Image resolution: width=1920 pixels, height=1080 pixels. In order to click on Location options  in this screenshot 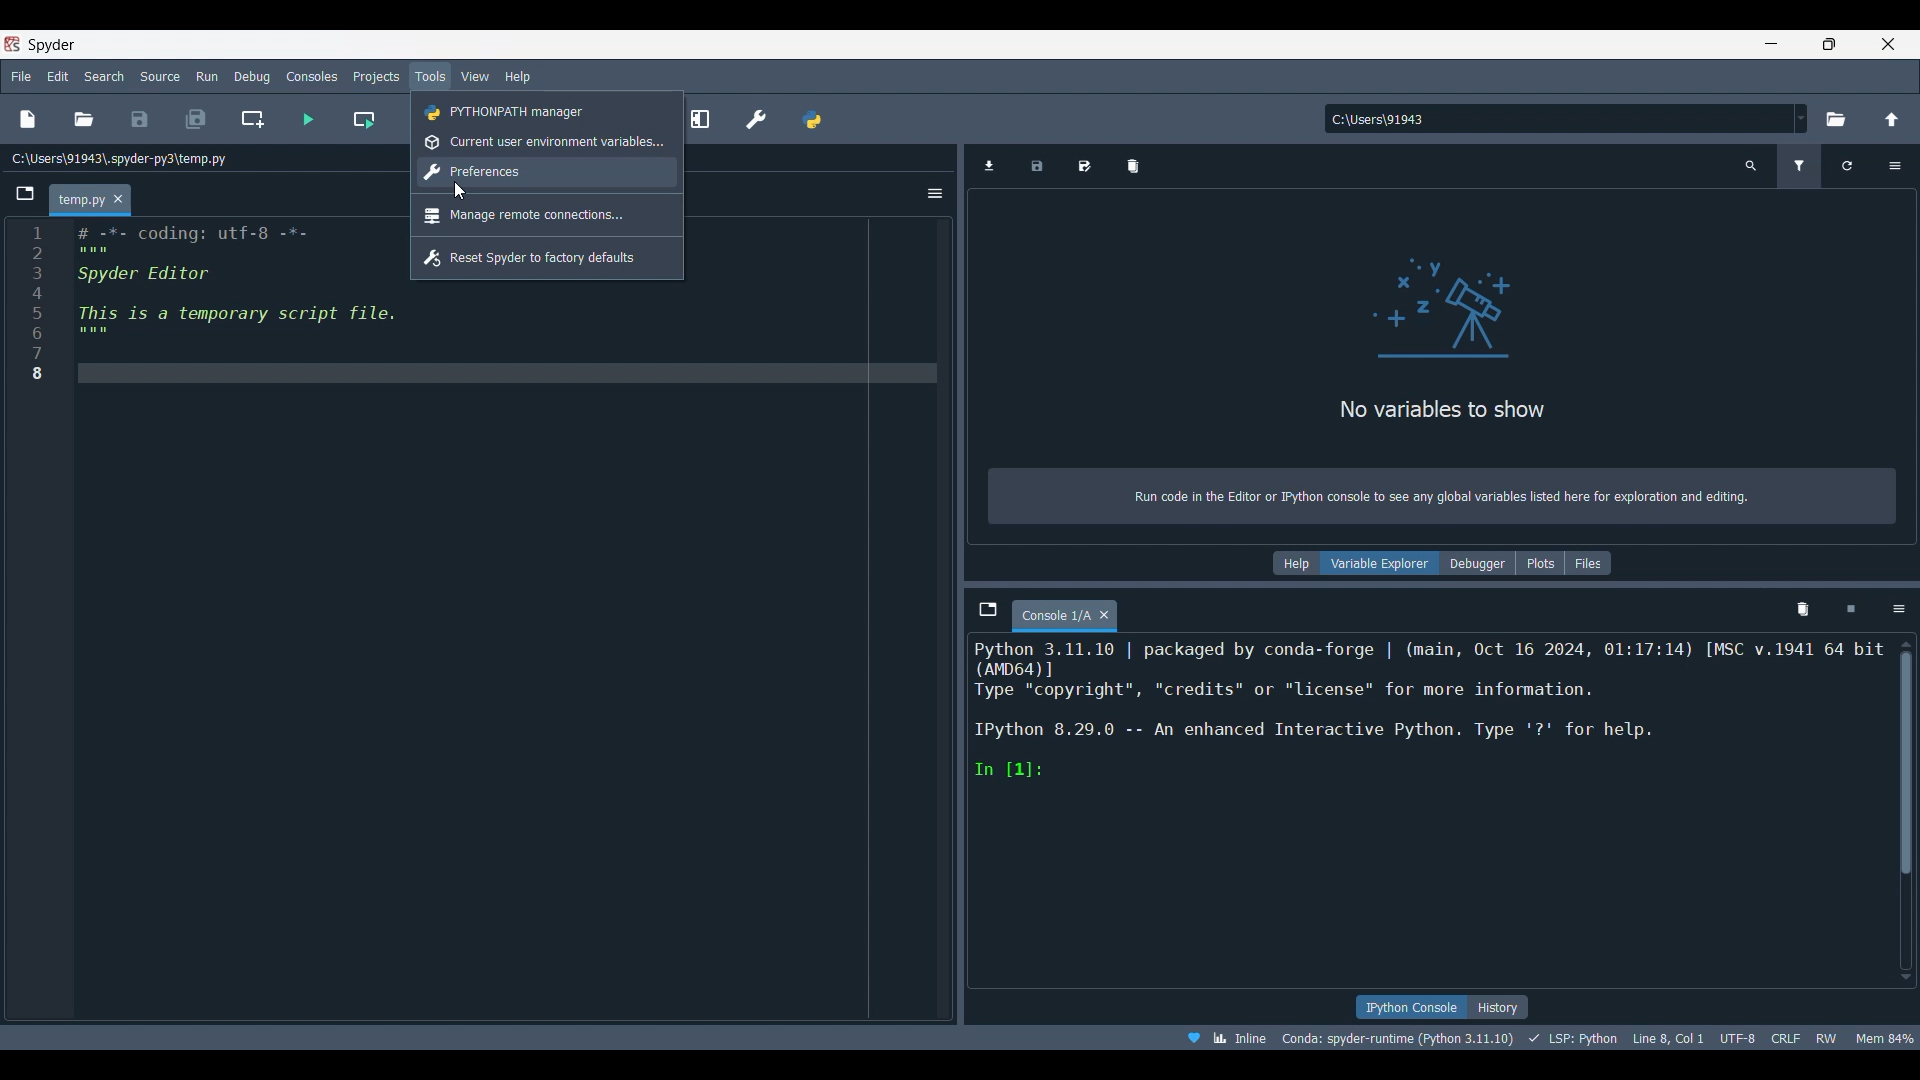, I will do `click(1801, 118)`.